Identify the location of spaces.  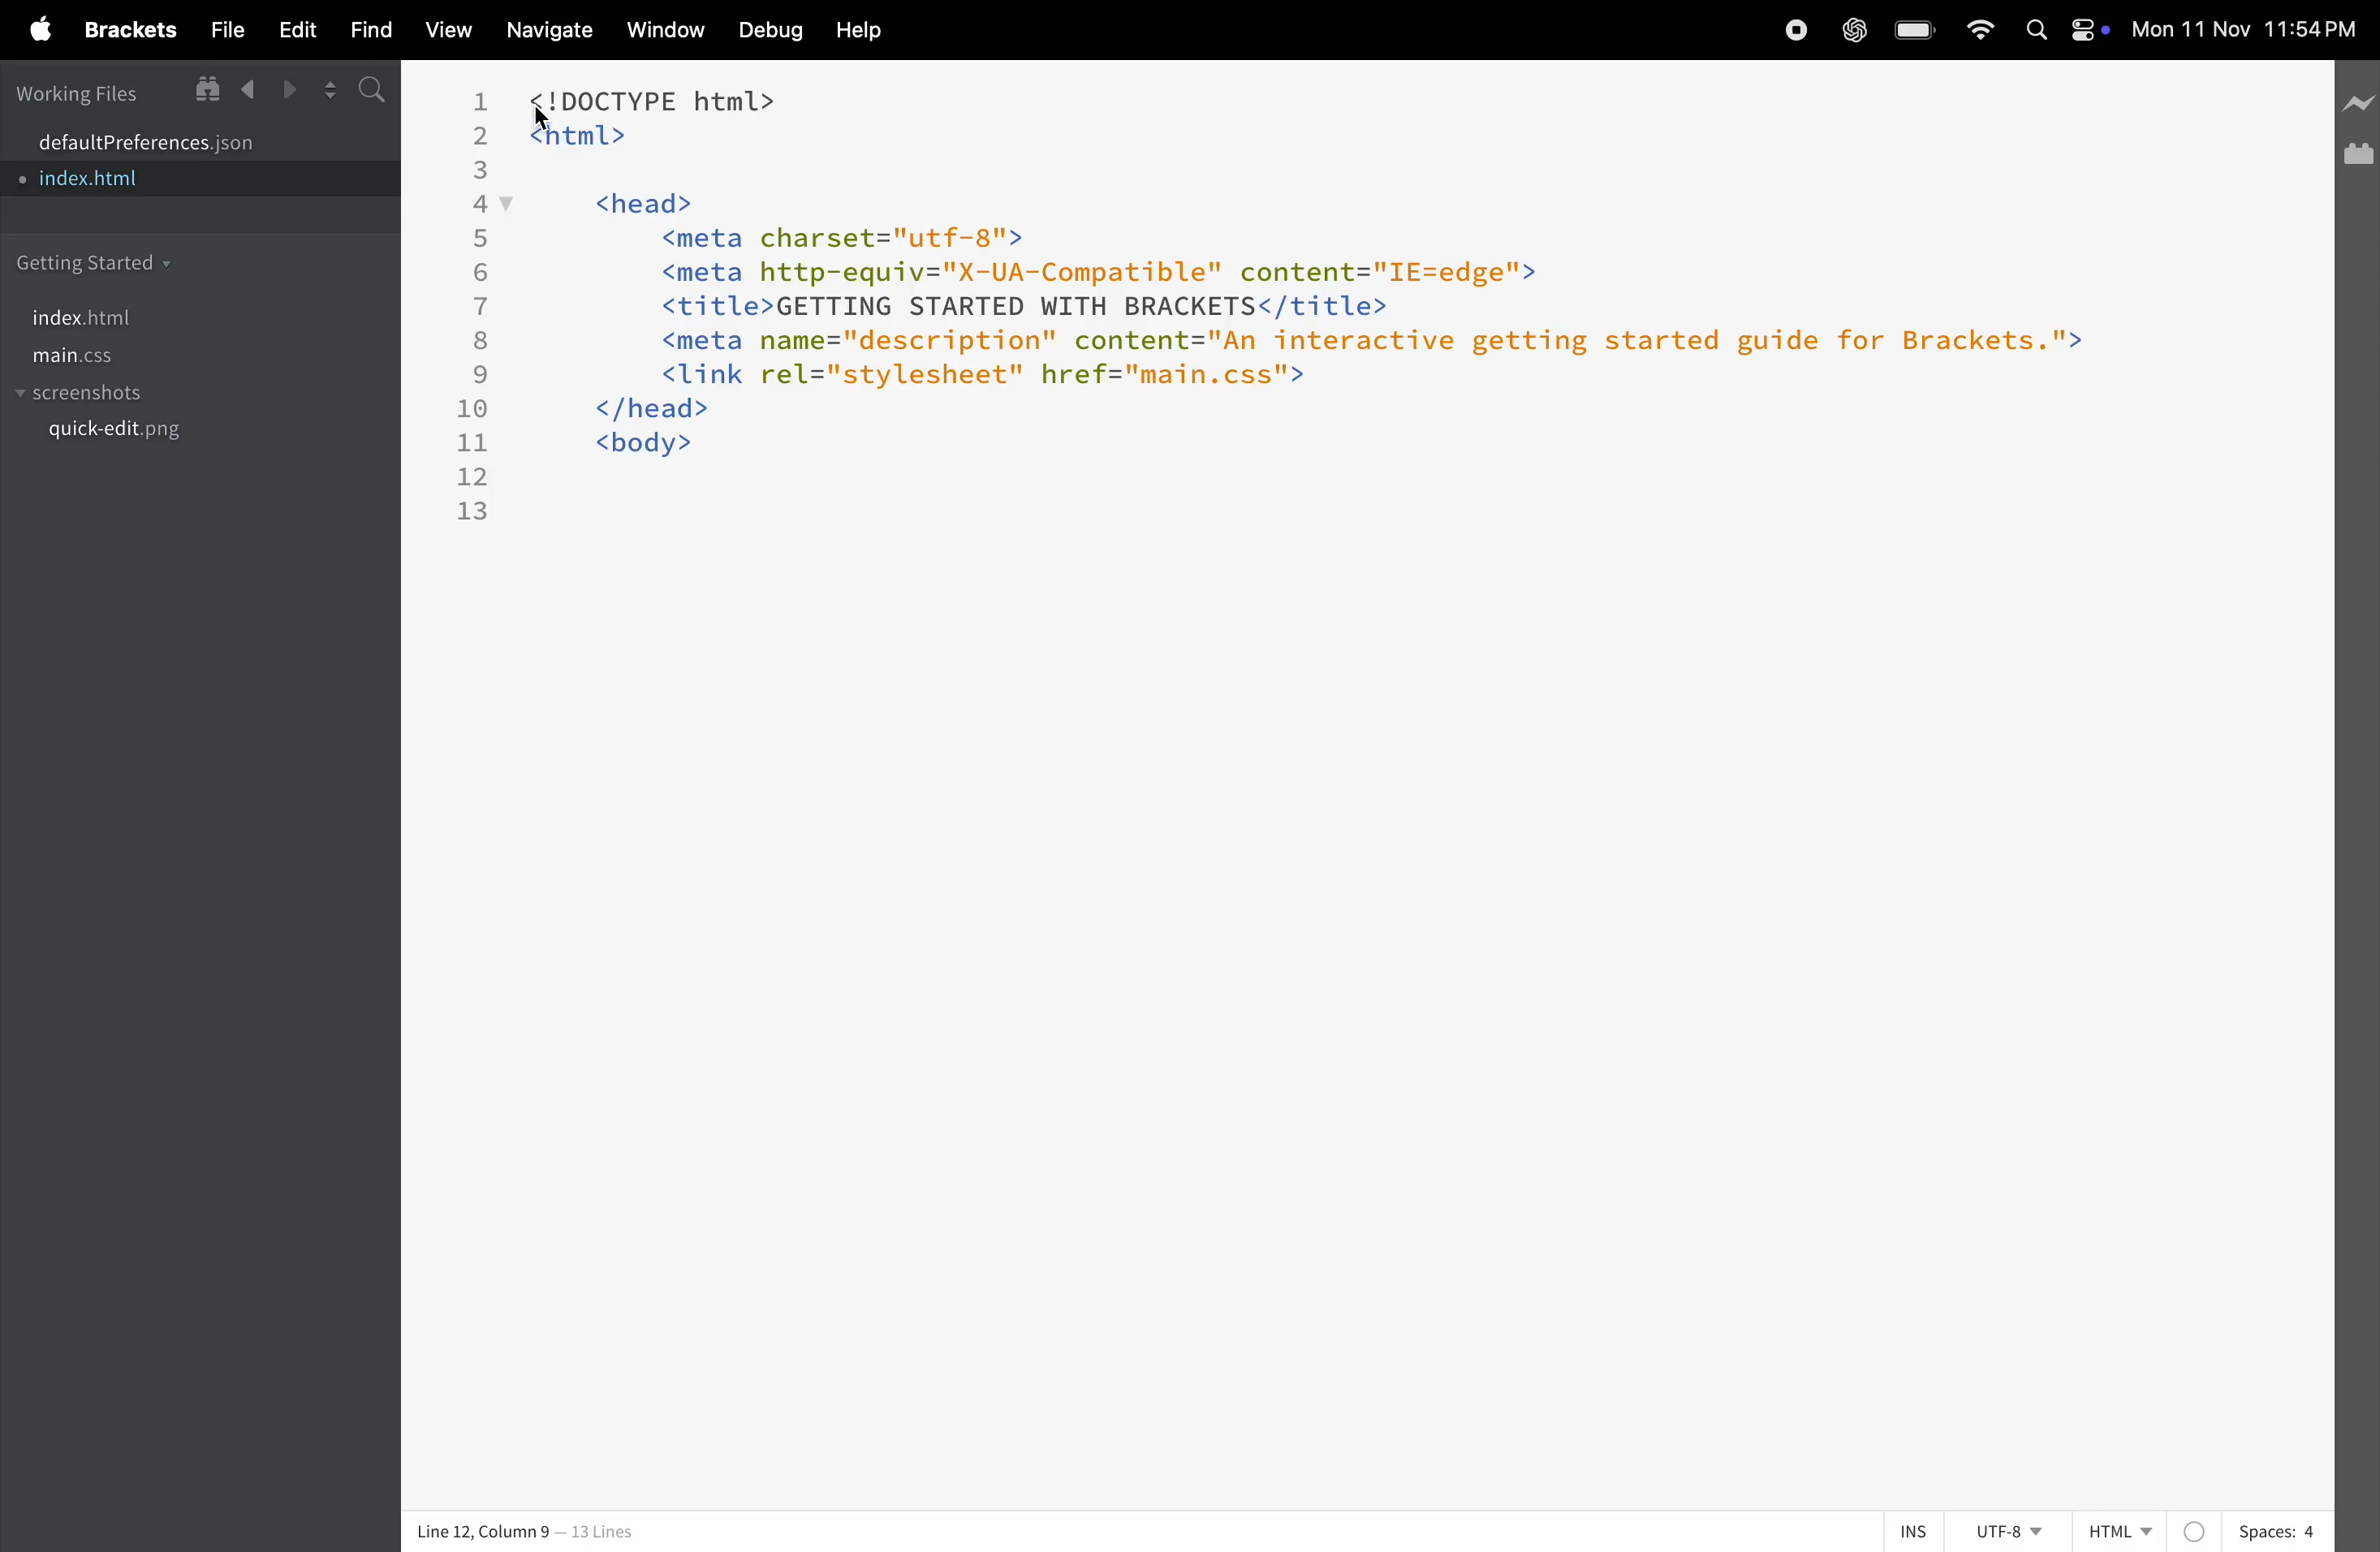
(2276, 1532).